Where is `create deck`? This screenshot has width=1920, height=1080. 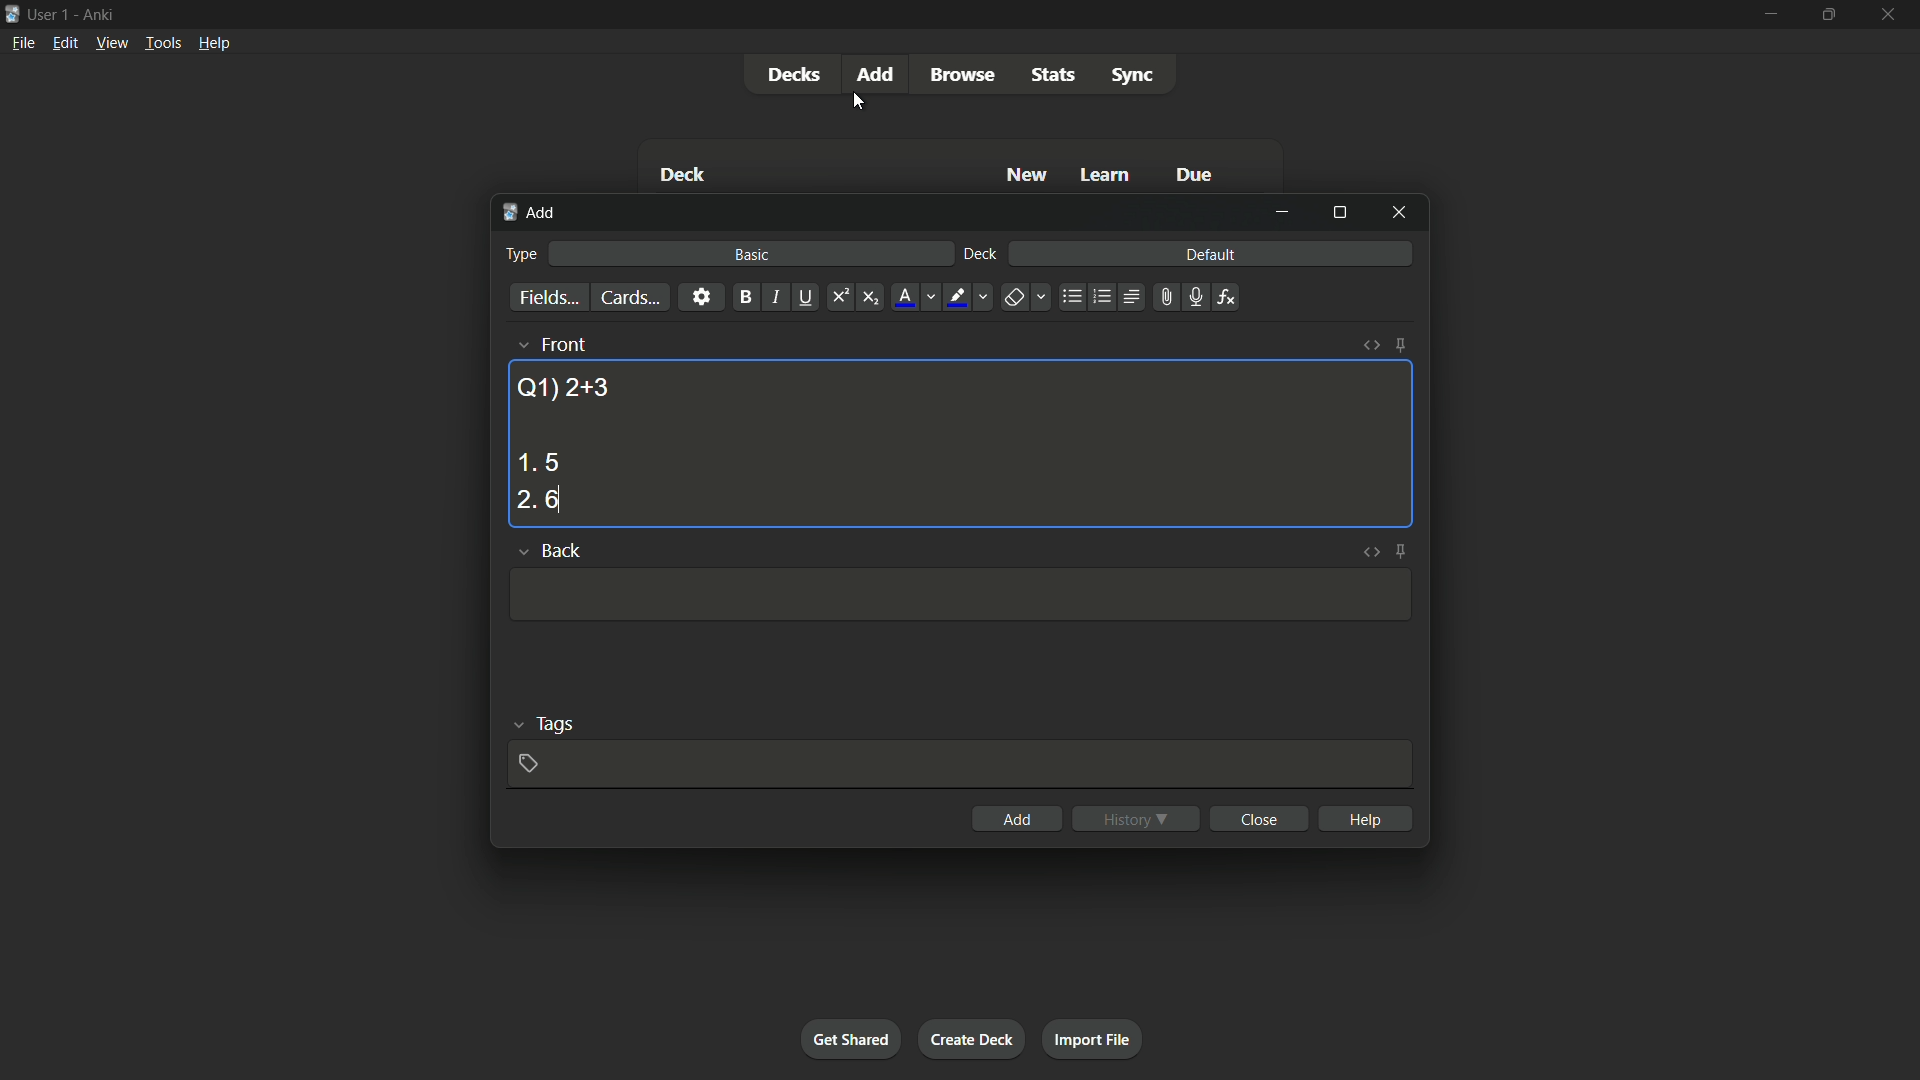
create deck is located at coordinates (970, 1038).